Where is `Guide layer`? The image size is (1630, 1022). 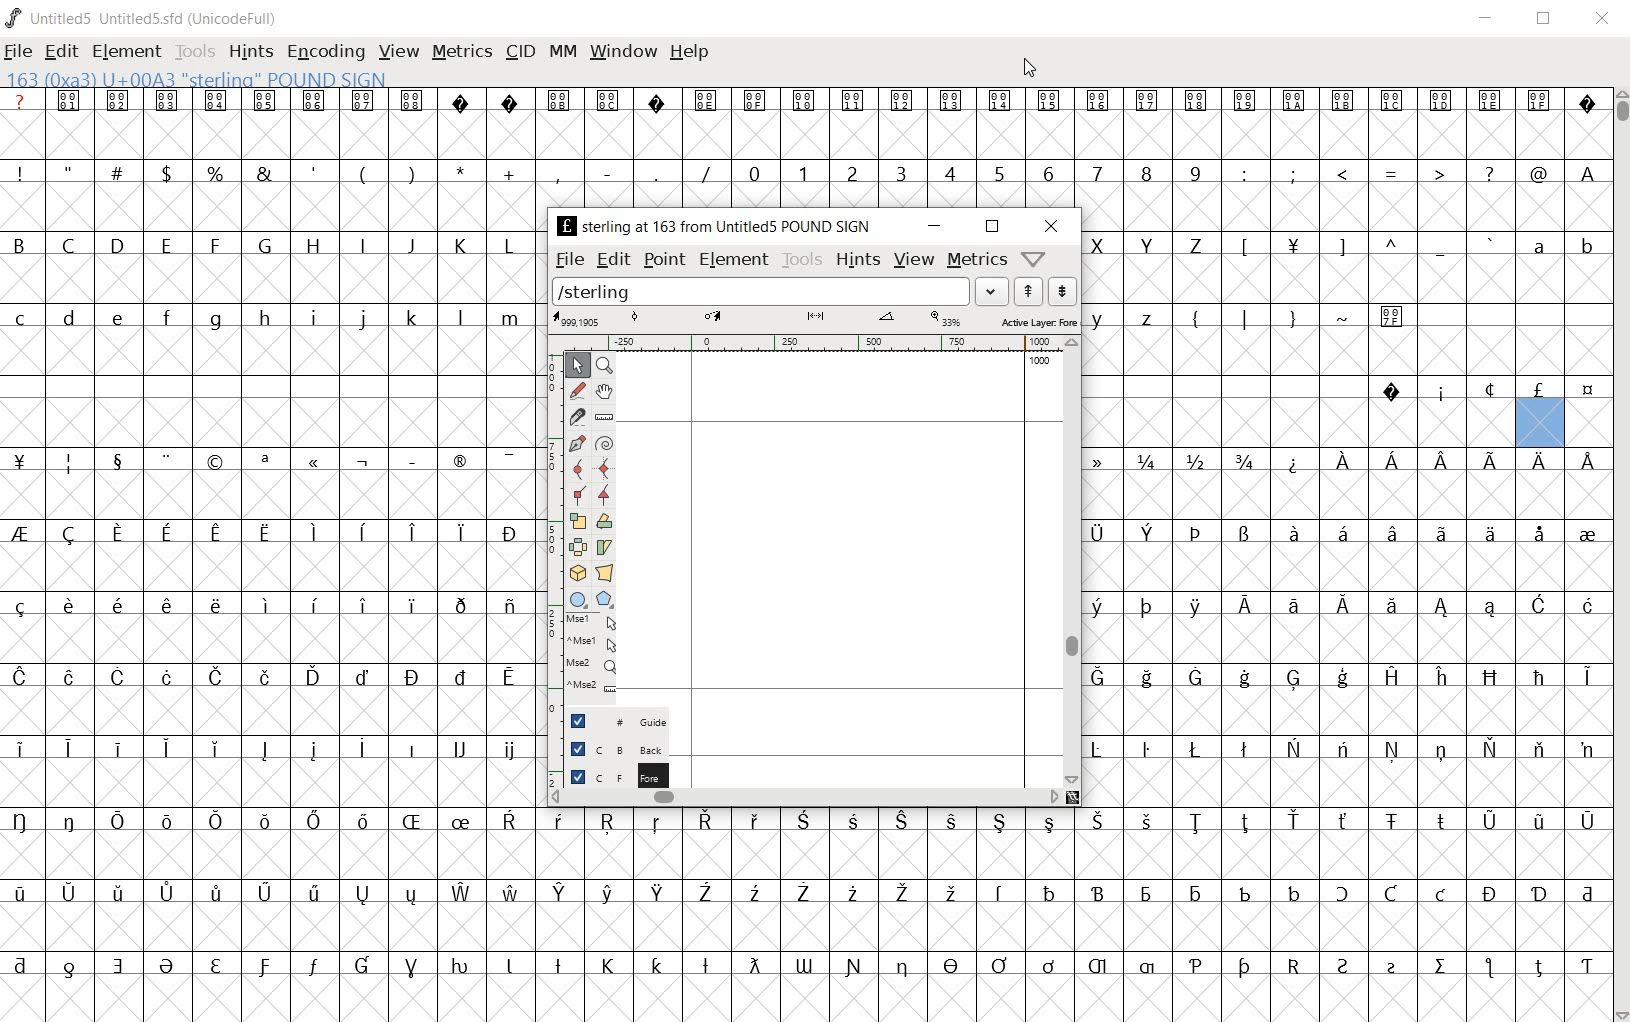 Guide layer is located at coordinates (616, 719).